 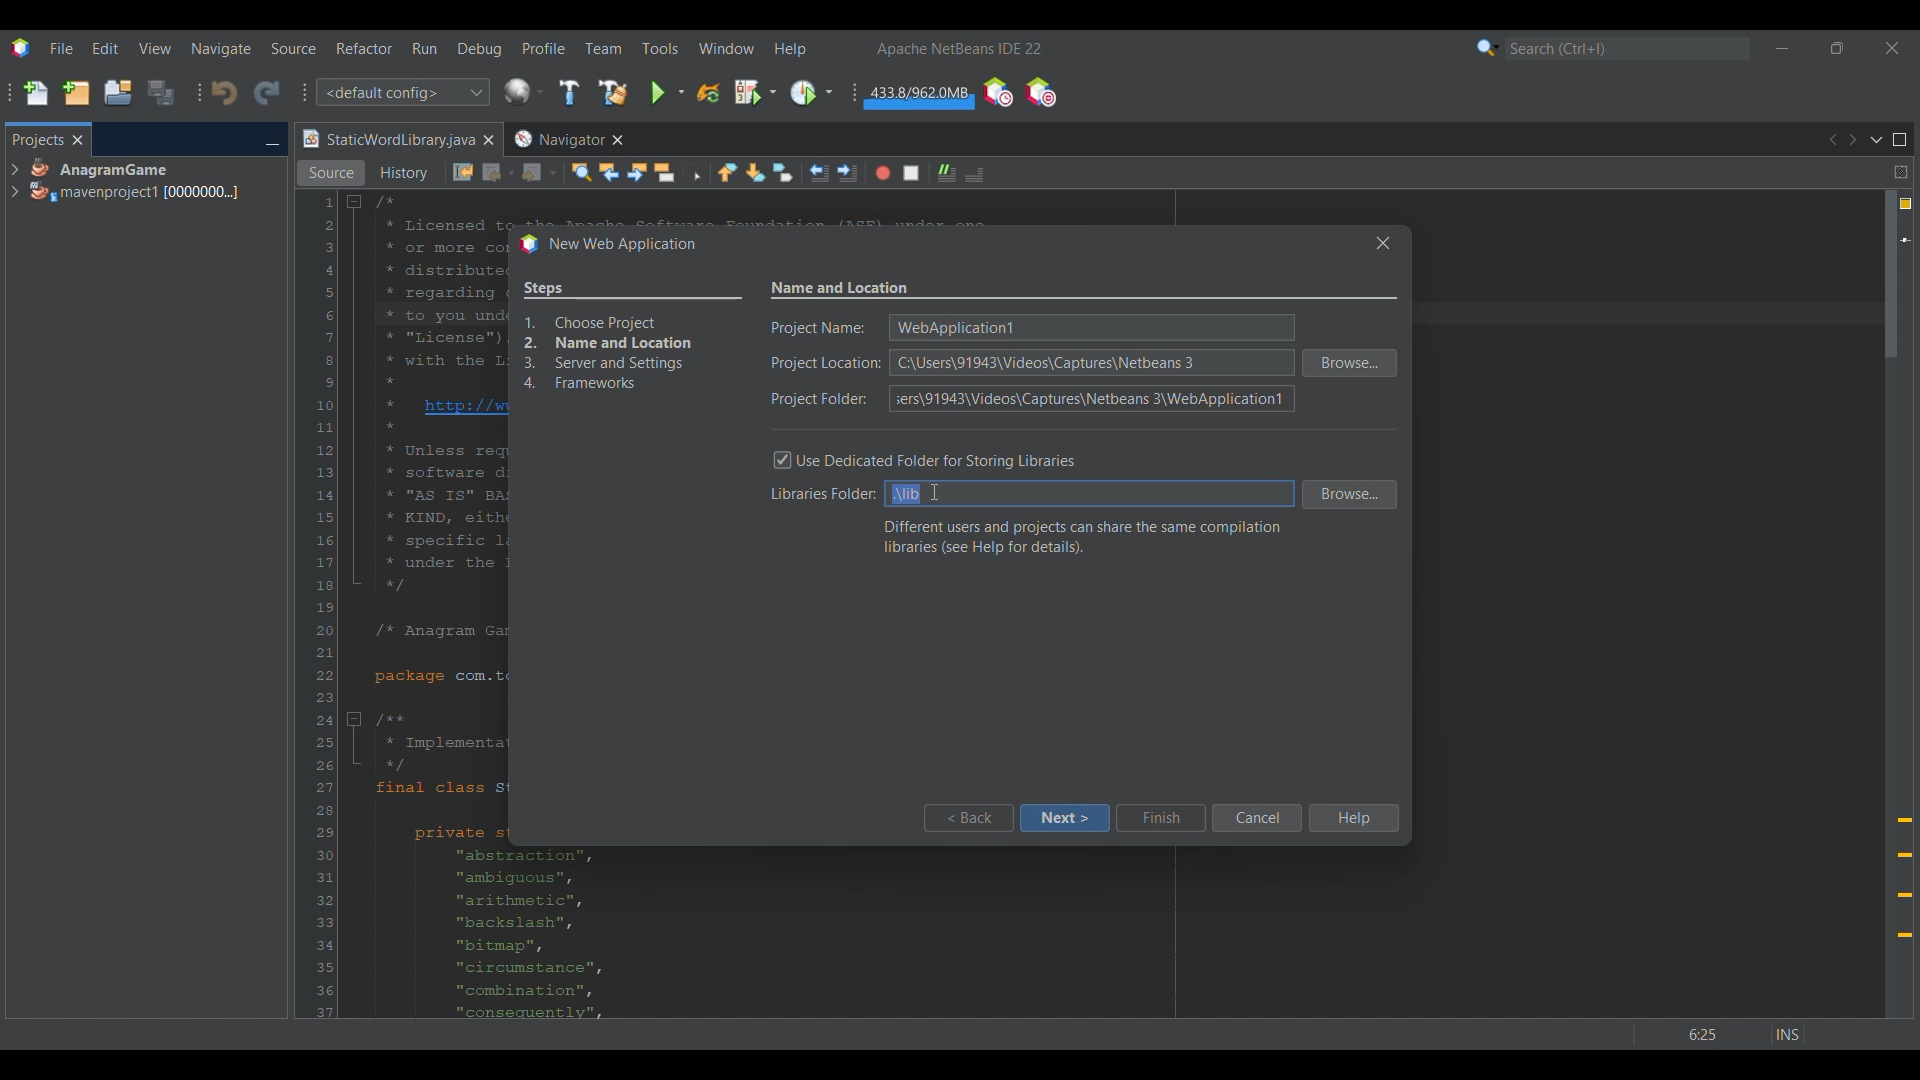 I want to click on History view, so click(x=406, y=173).